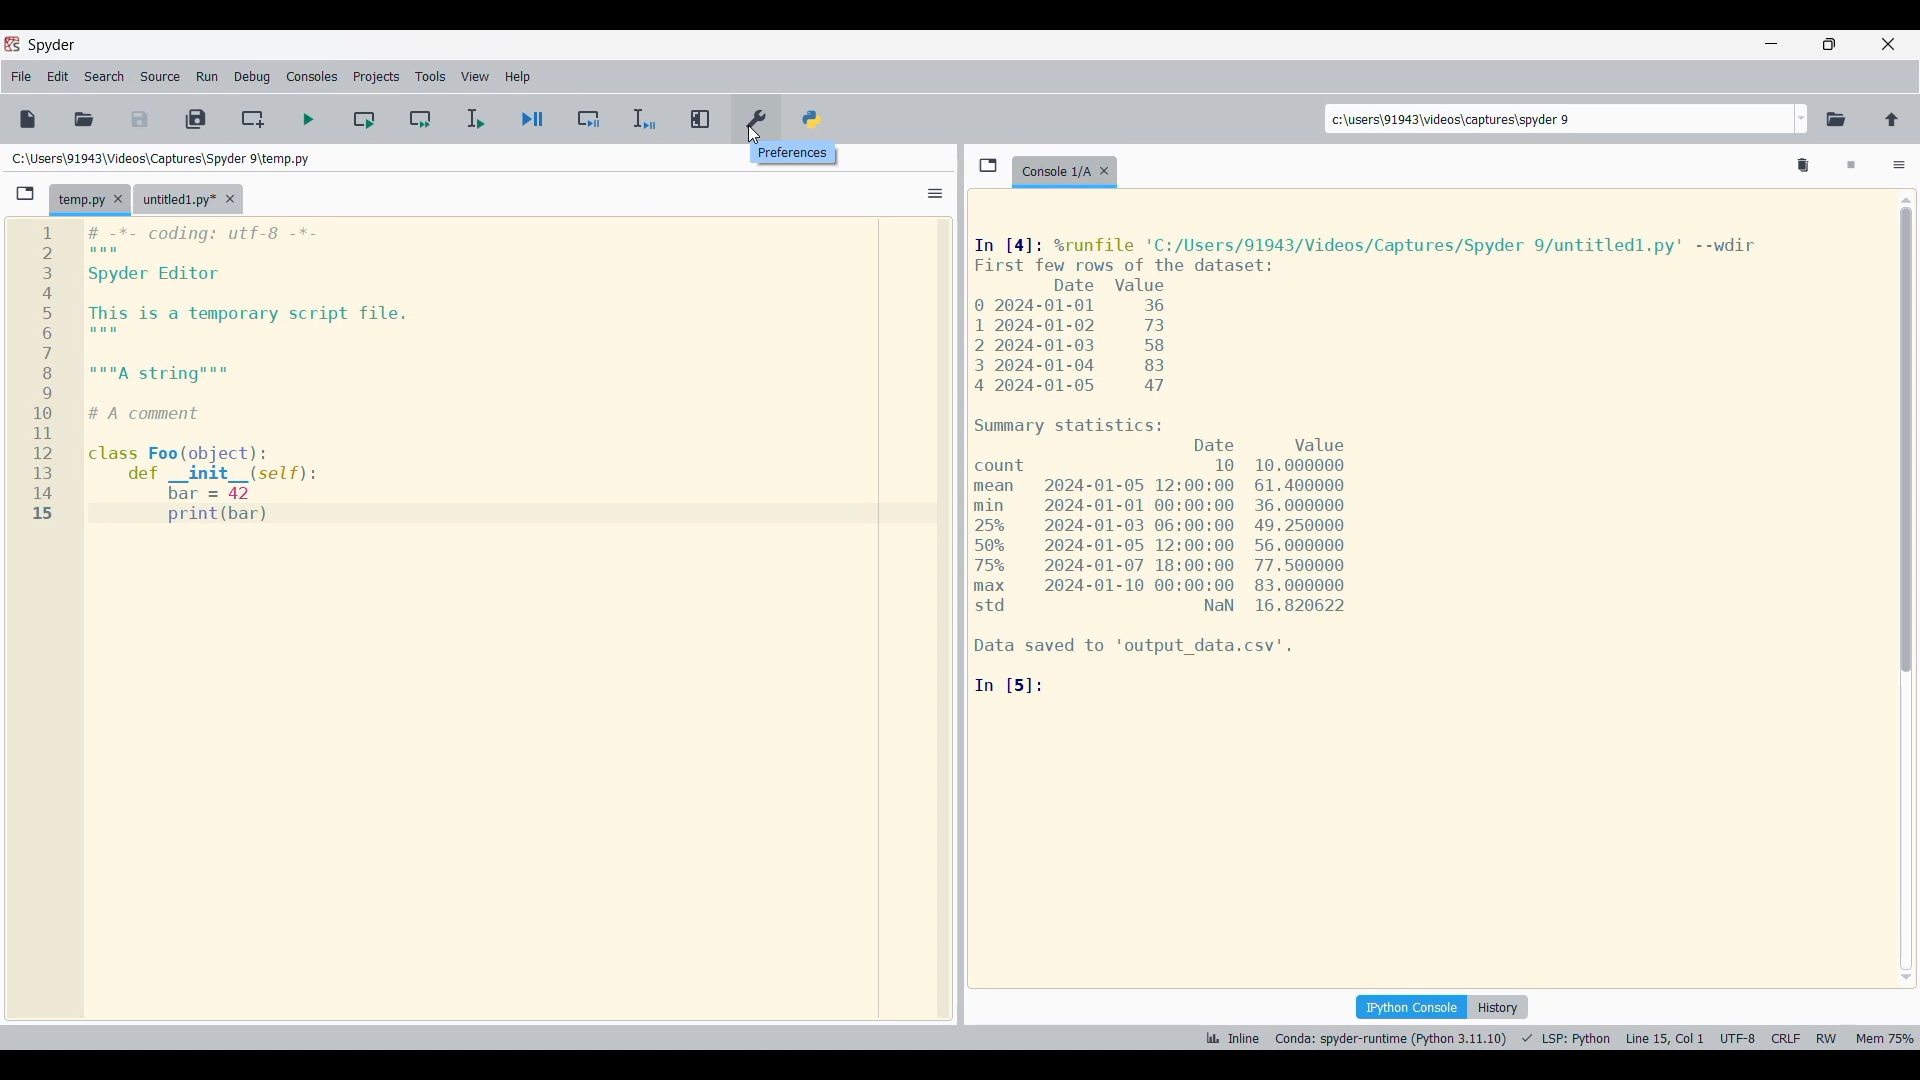 This screenshot has width=1920, height=1080. I want to click on Run current cell and go to next one, so click(420, 120).